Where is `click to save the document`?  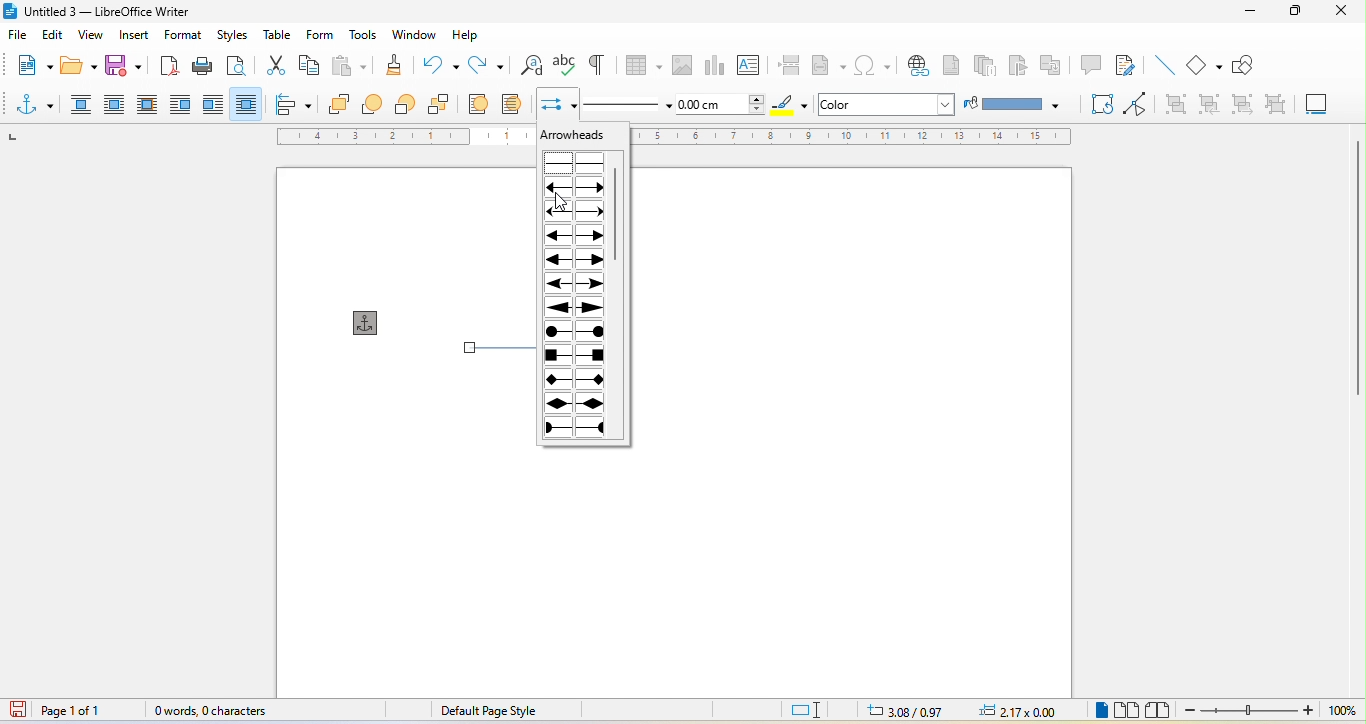 click to save the document is located at coordinates (19, 712).